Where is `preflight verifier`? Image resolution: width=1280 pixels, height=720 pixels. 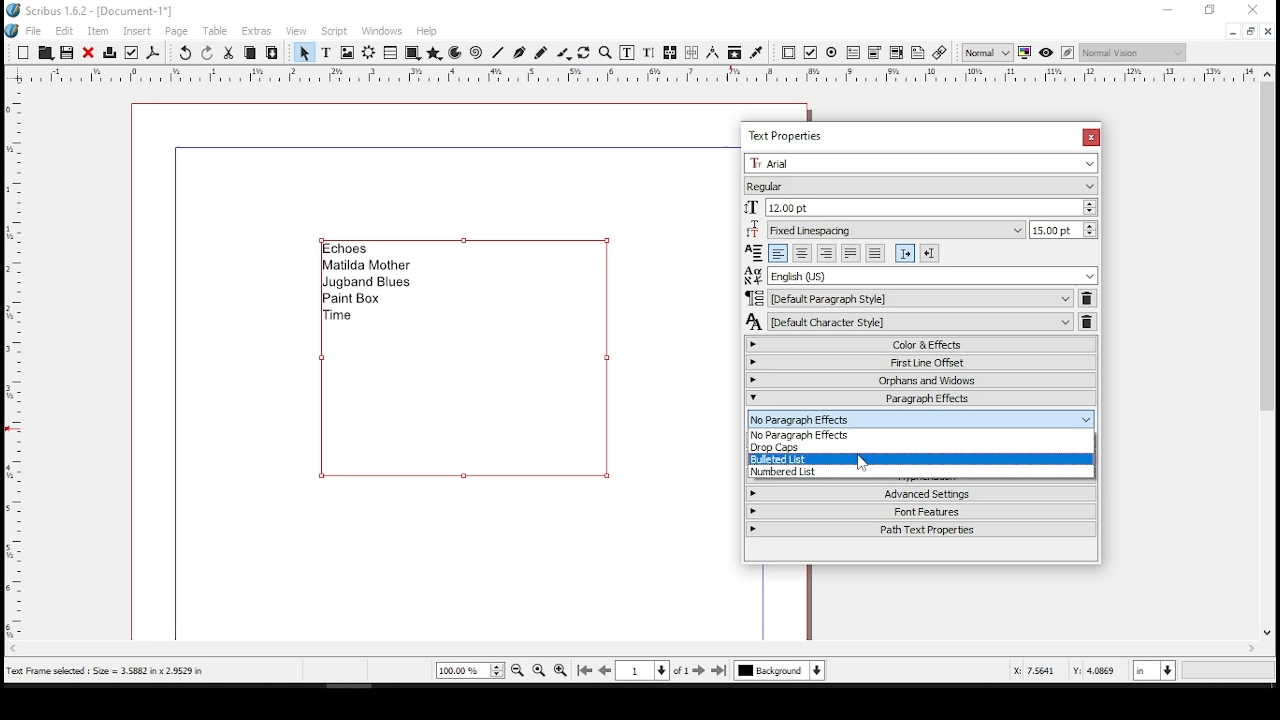 preflight verifier is located at coordinates (133, 52).